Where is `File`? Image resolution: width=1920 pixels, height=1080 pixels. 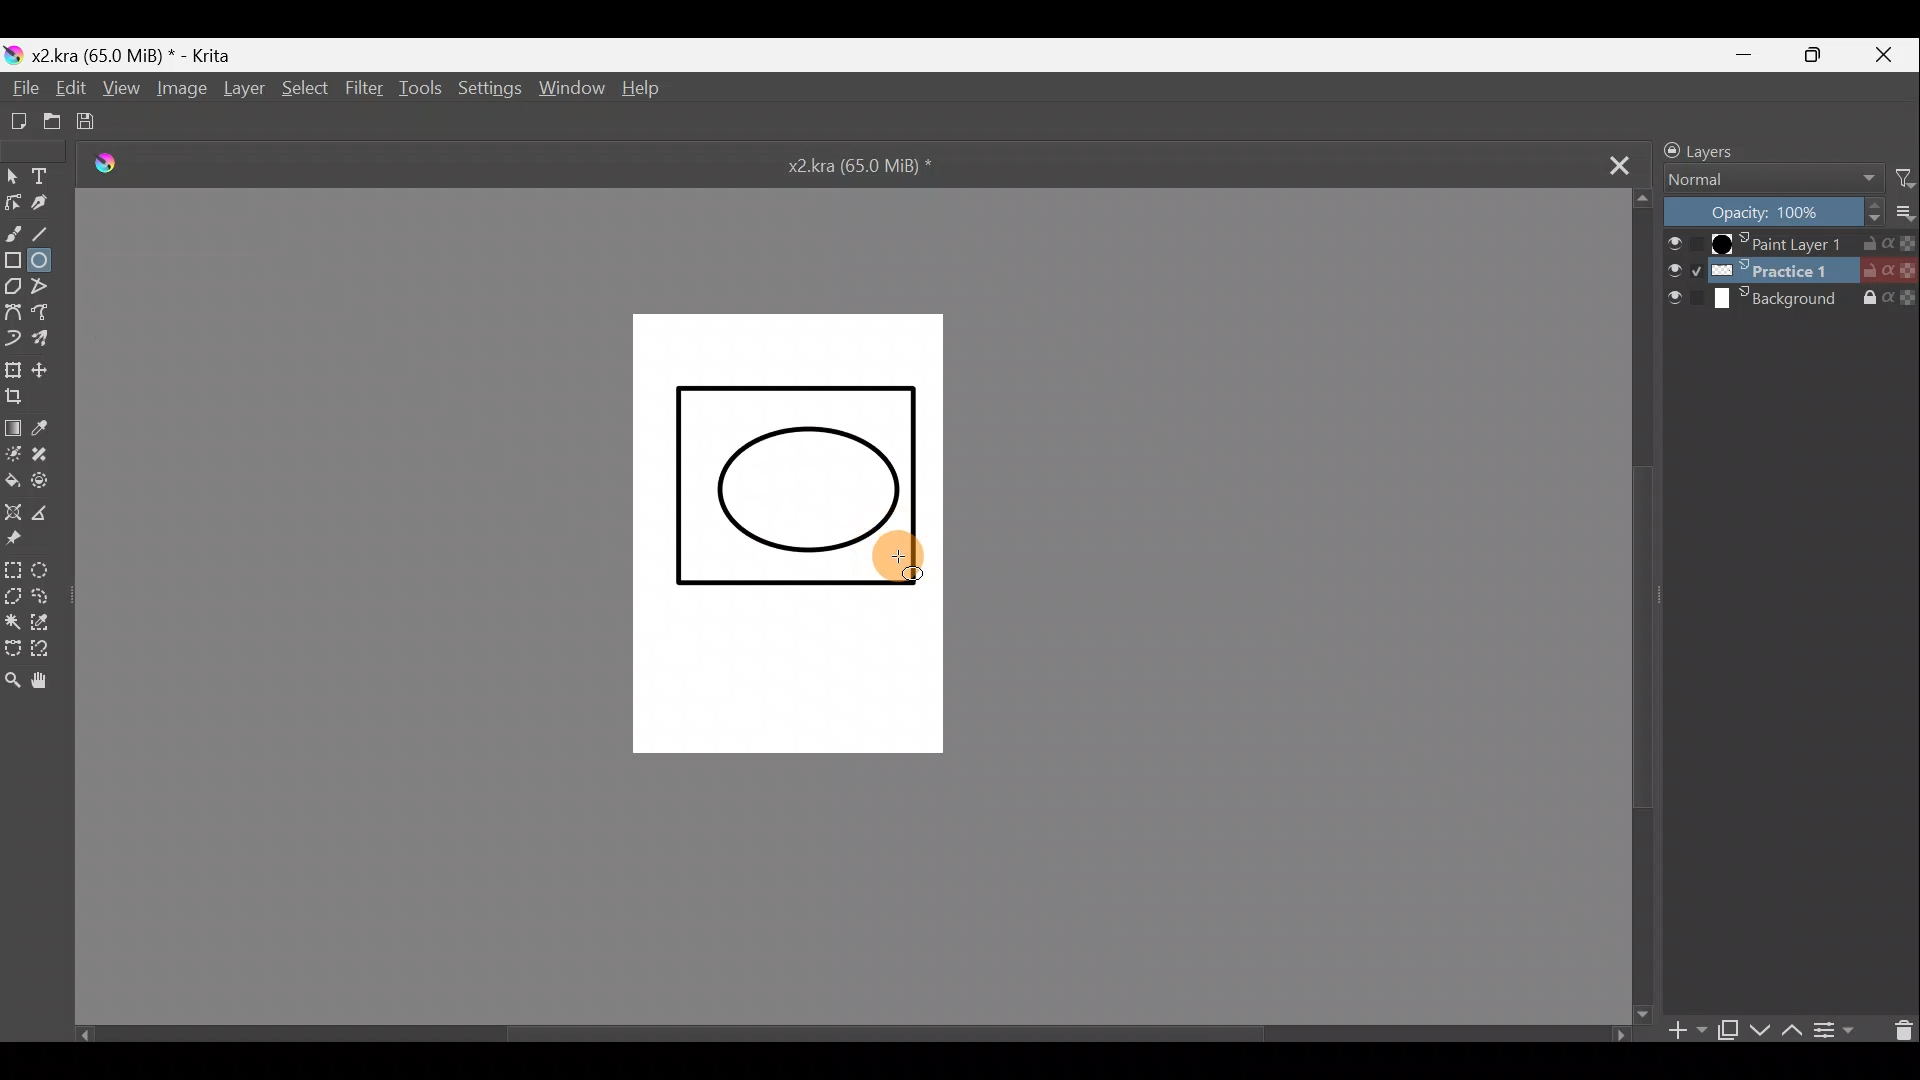 File is located at coordinates (20, 89).